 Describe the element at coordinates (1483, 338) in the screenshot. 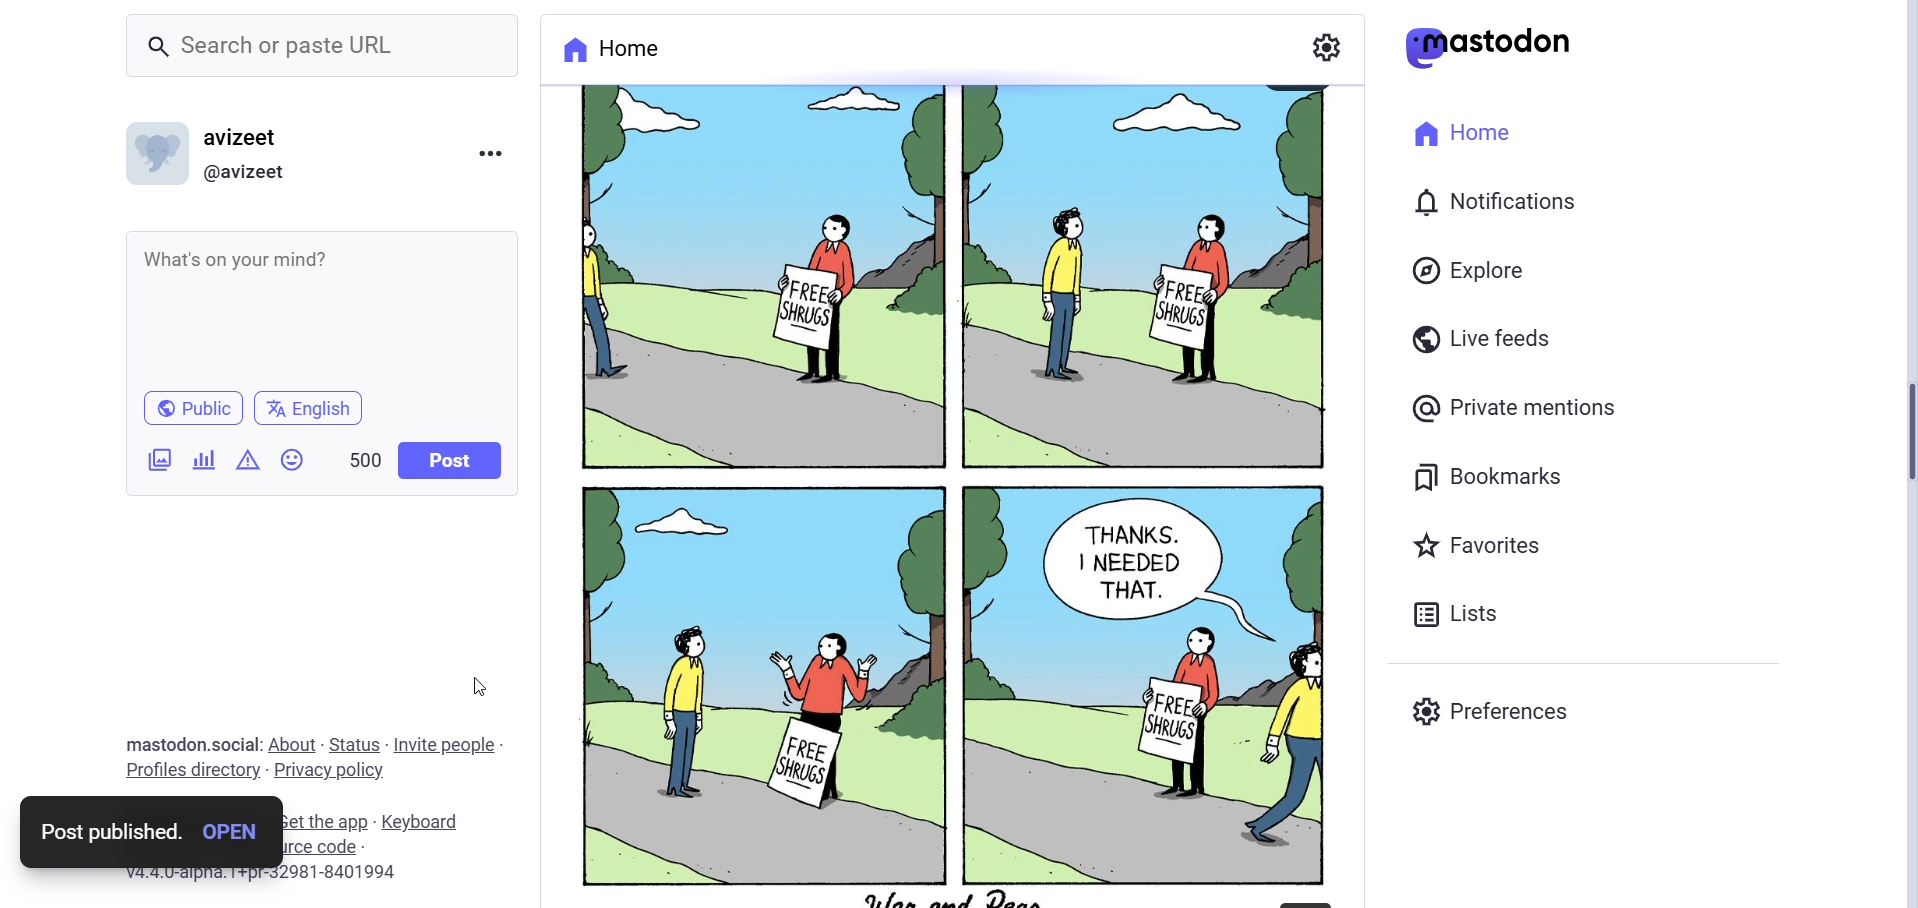

I see `Live Feeds` at that location.